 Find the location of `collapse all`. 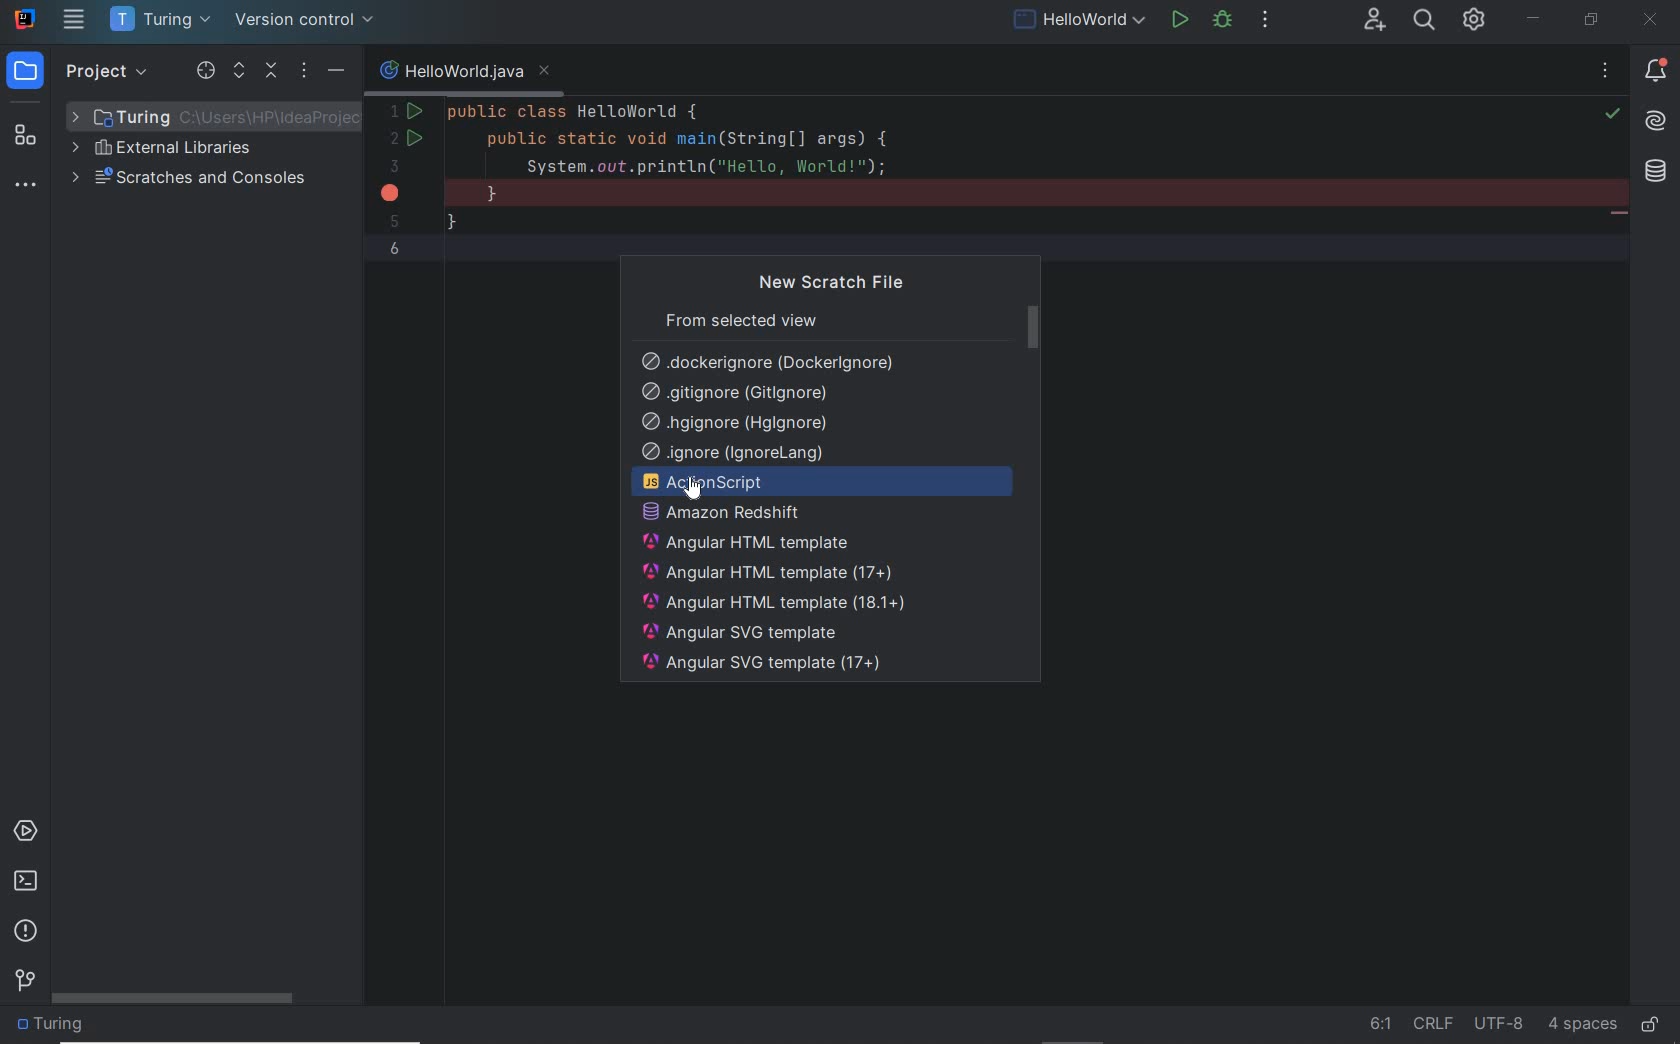

collapse all is located at coordinates (273, 72).